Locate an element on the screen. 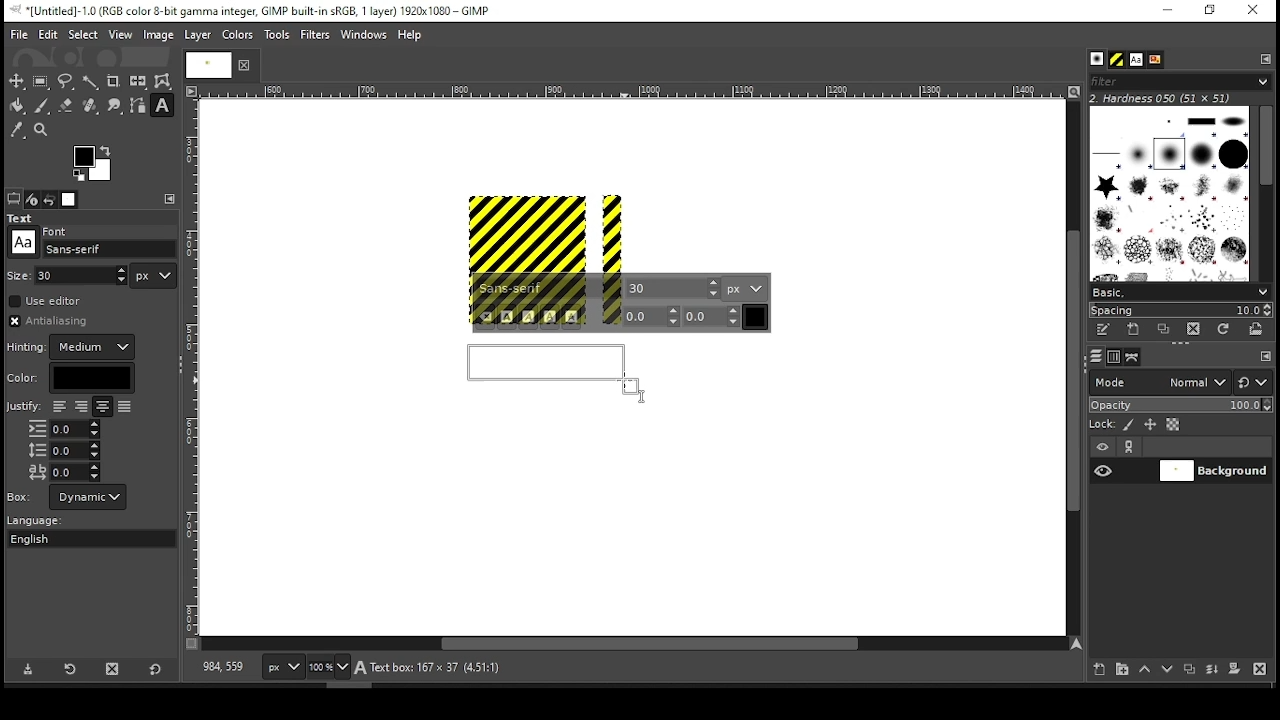 This screenshot has height=720, width=1280. background (28.0mb) is located at coordinates (425, 668).